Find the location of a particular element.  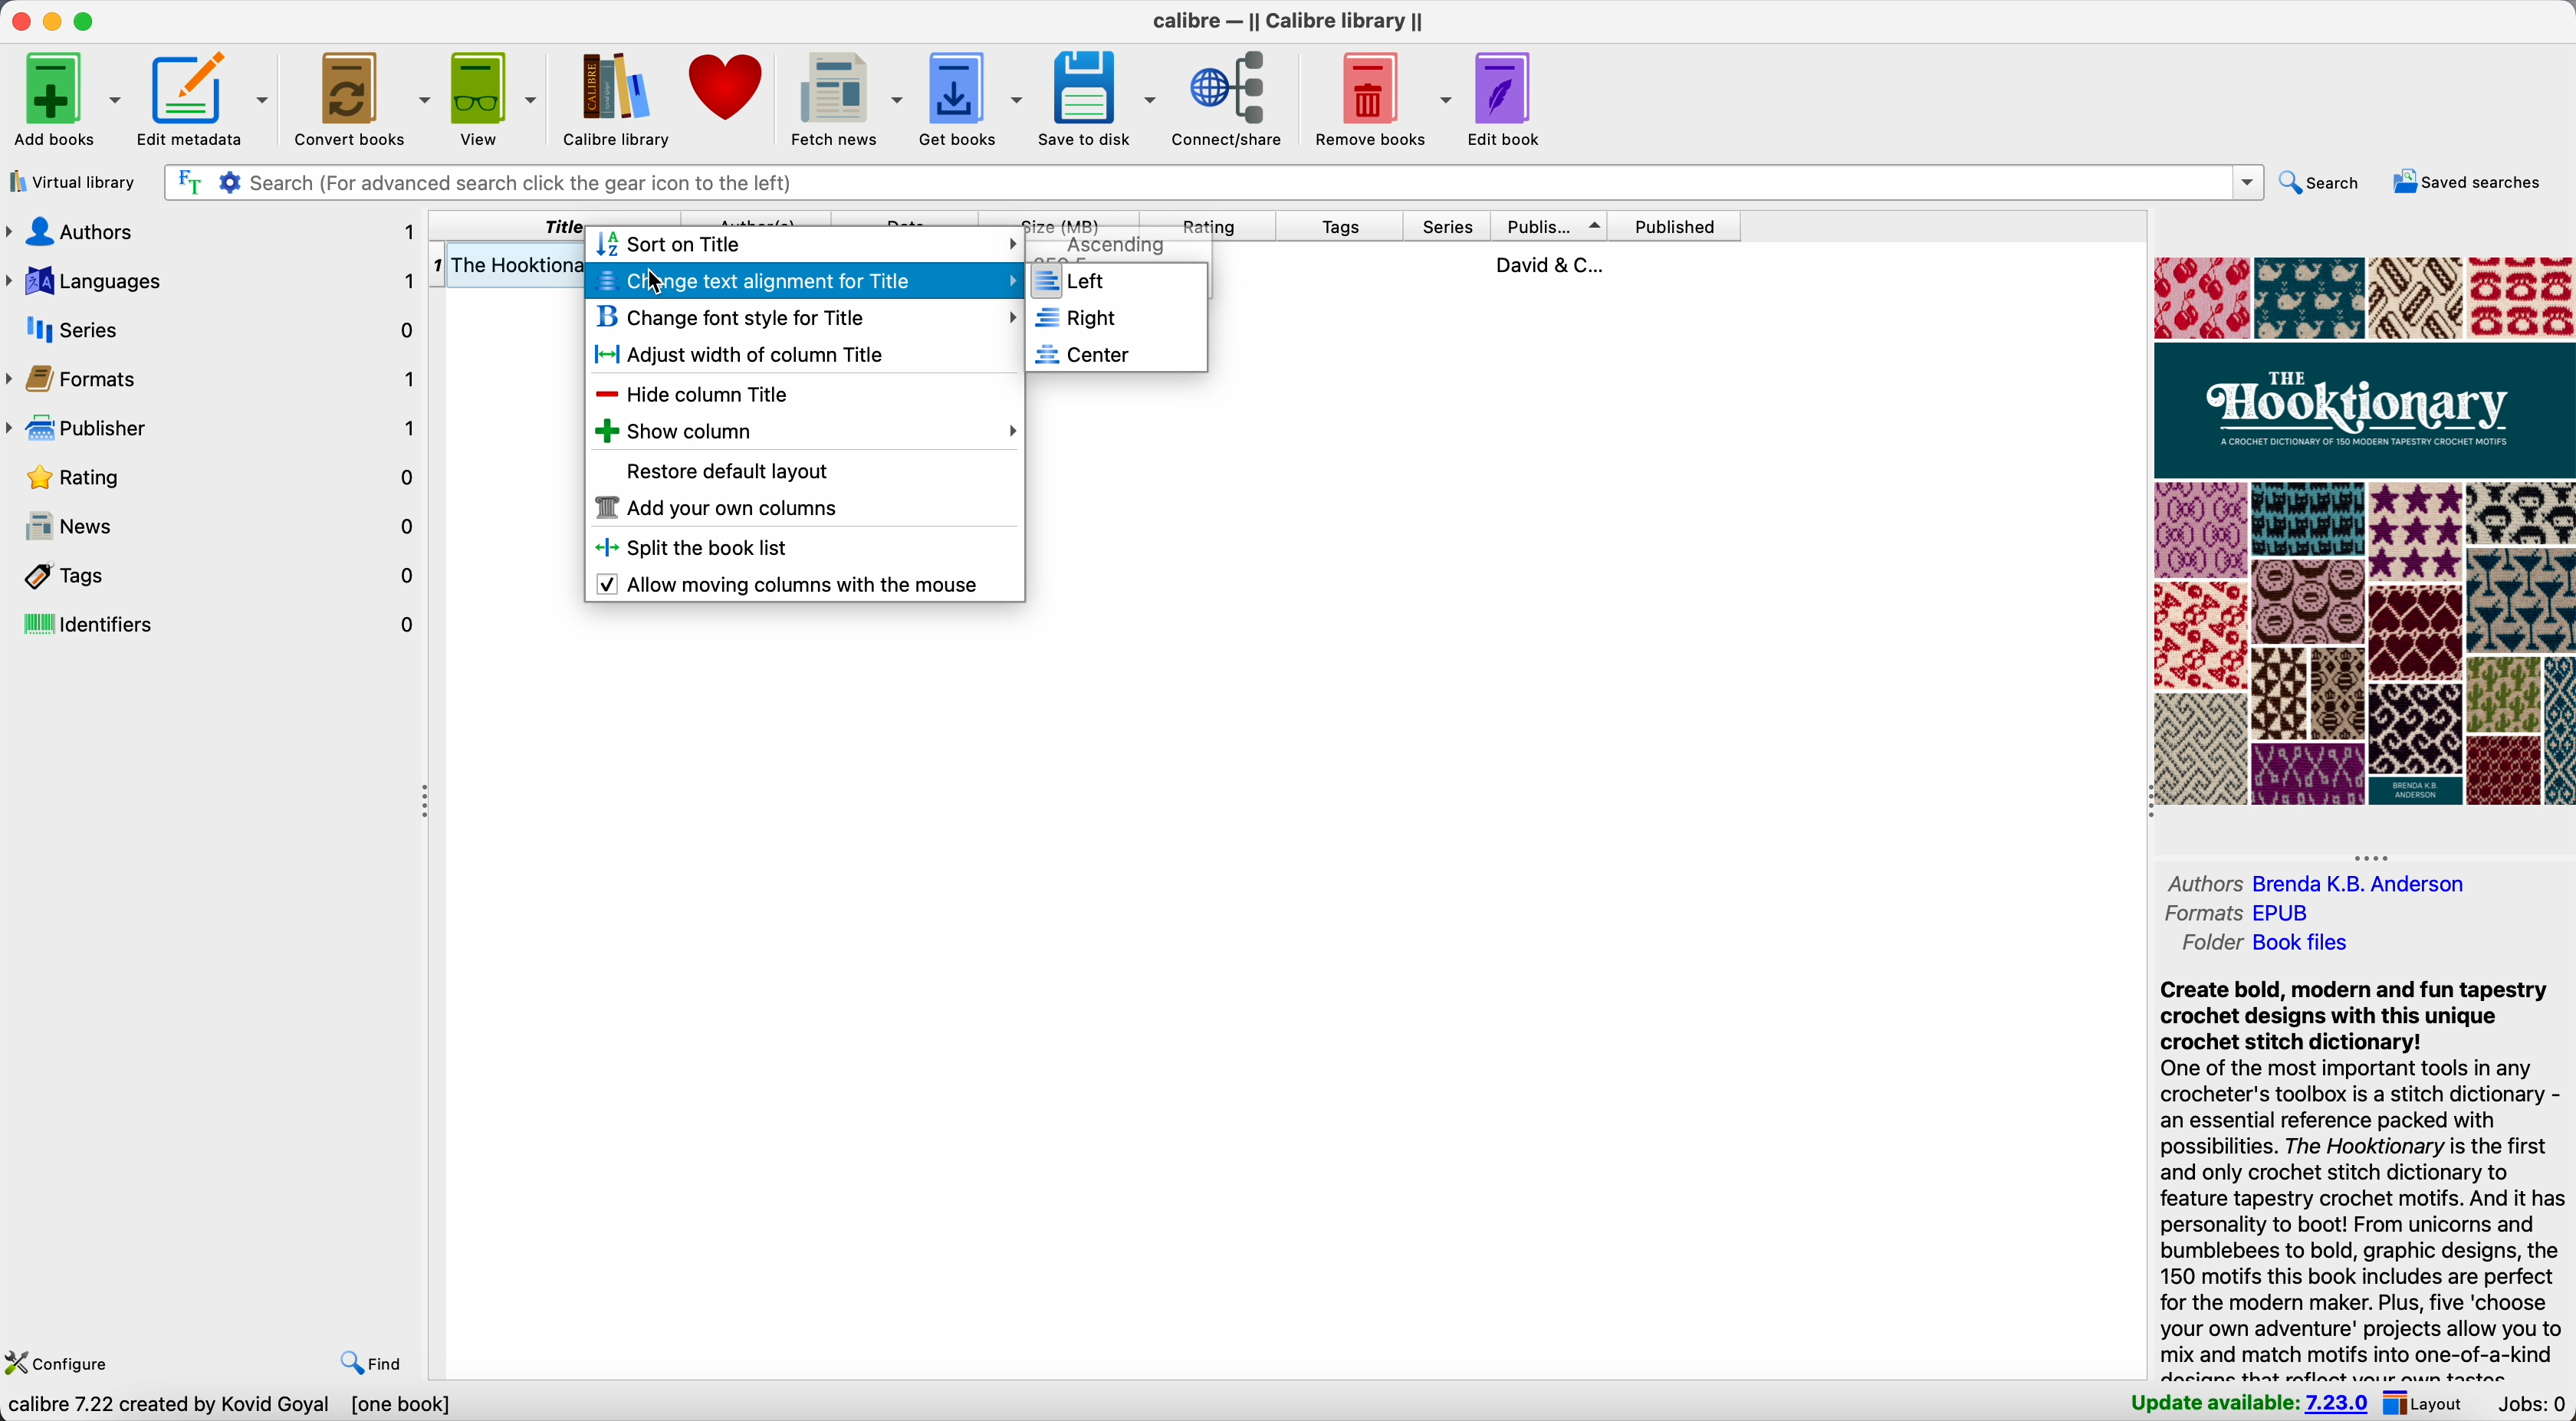

split the book list is located at coordinates (697, 549).